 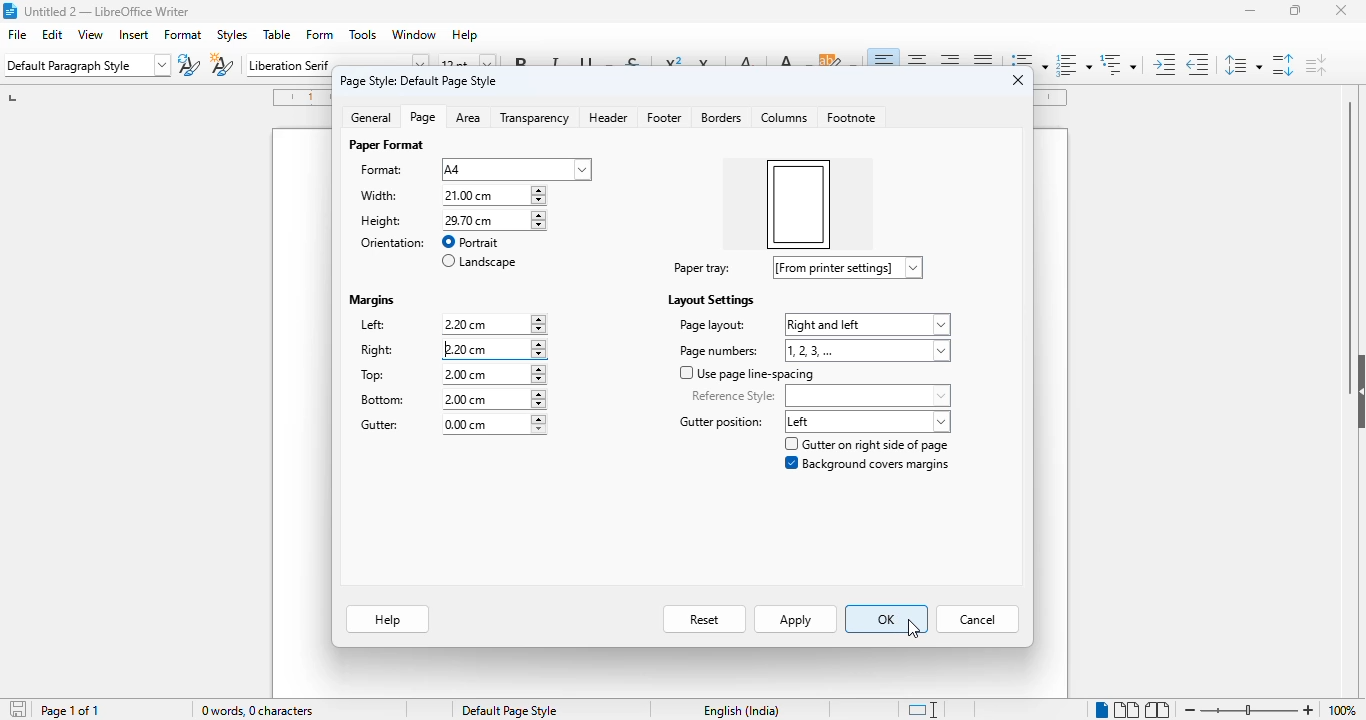 What do you see at coordinates (884, 59) in the screenshot?
I see `align left` at bounding box center [884, 59].